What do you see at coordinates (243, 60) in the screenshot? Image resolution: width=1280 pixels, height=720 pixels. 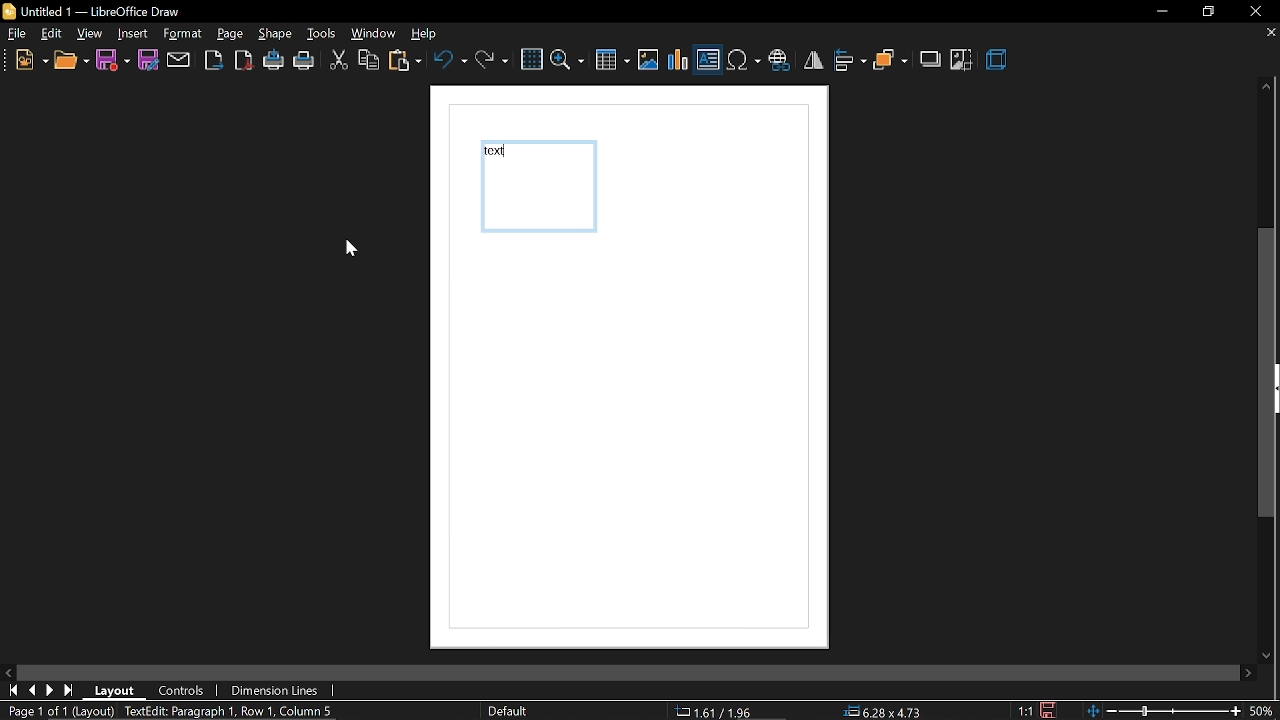 I see `export as pdf` at bounding box center [243, 60].